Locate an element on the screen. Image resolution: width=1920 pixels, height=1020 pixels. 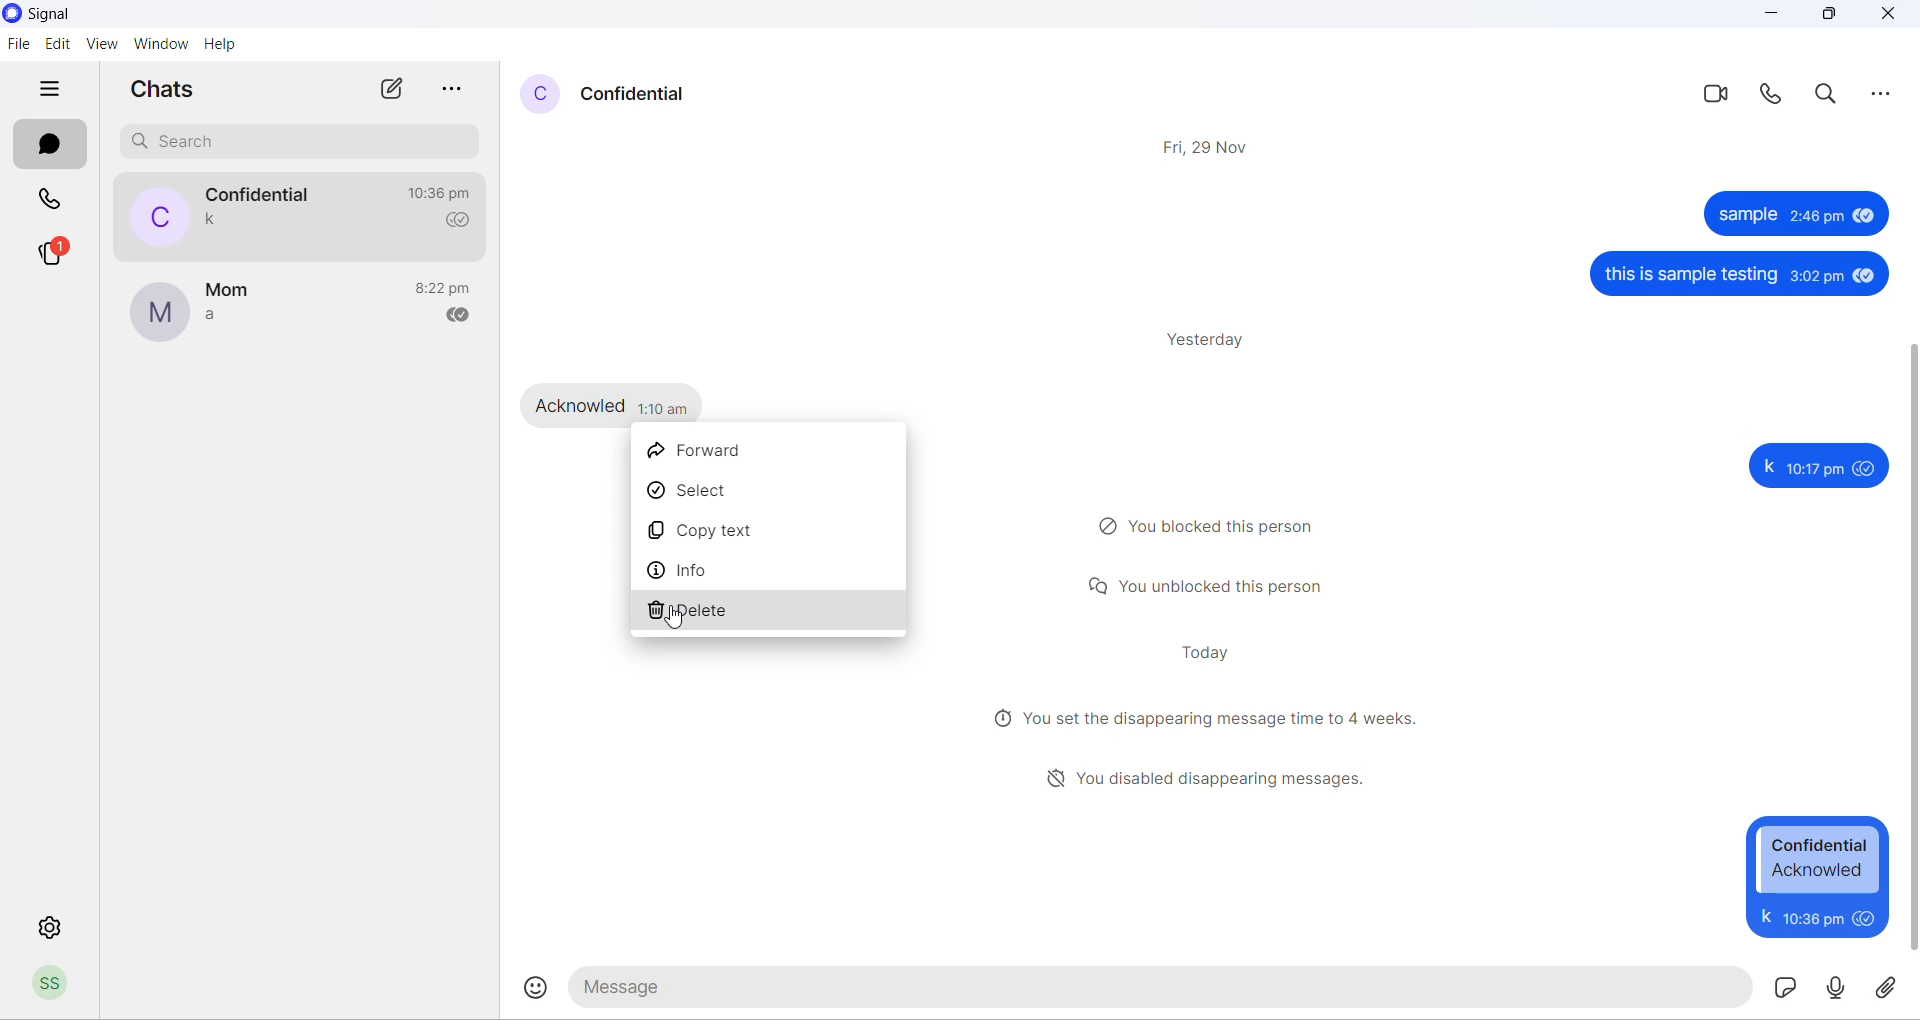
k is located at coordinates (1767, 466).